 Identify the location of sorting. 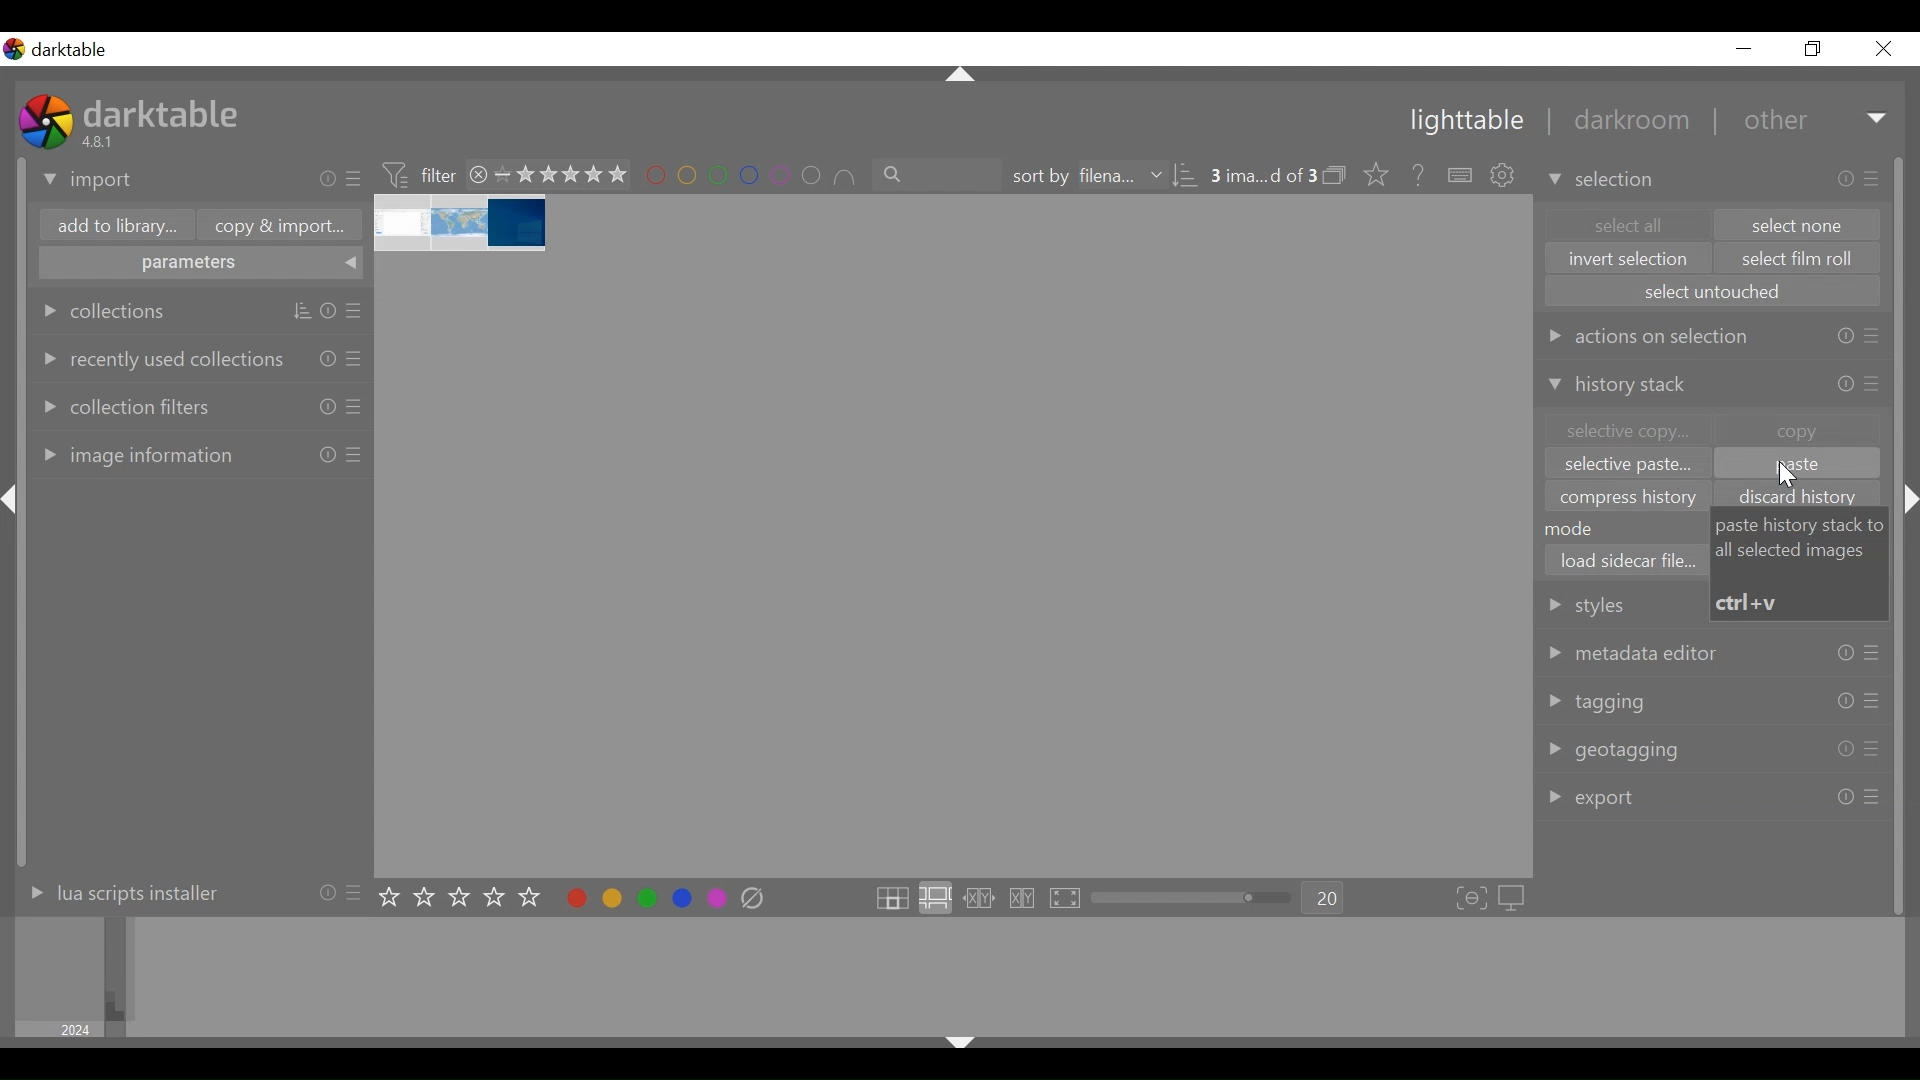
(302, 312).